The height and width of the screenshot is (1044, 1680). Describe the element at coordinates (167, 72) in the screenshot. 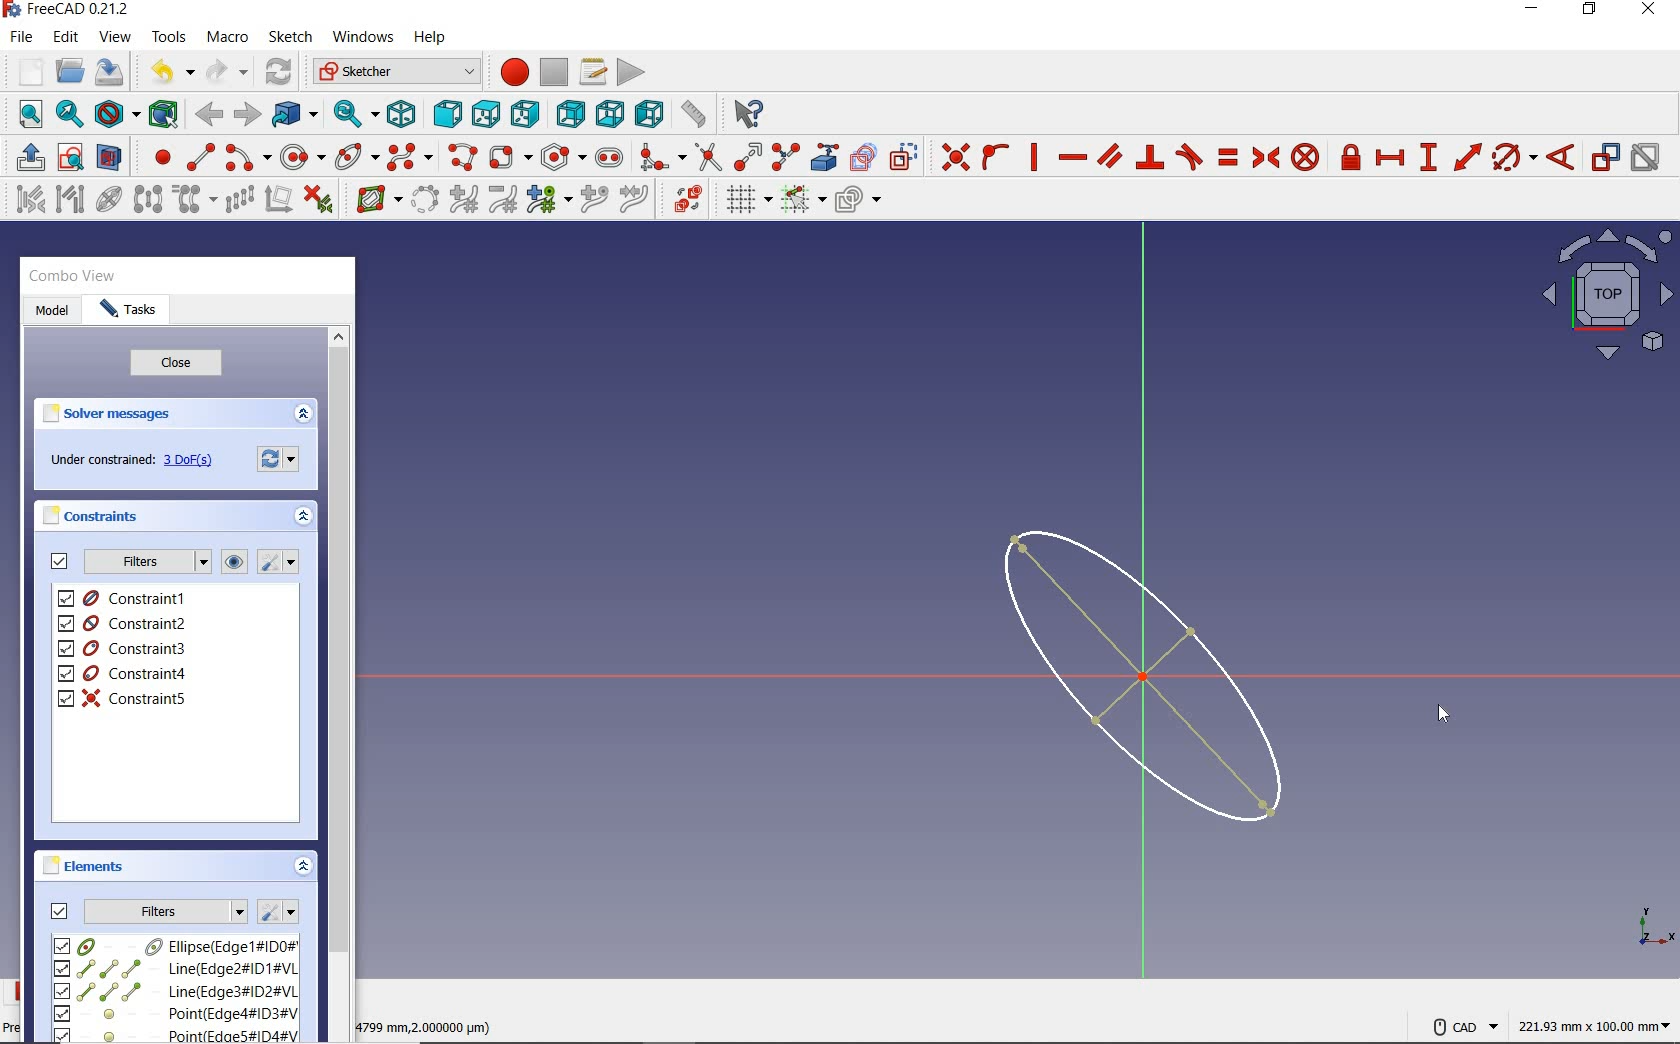

I see `undo` at that location.